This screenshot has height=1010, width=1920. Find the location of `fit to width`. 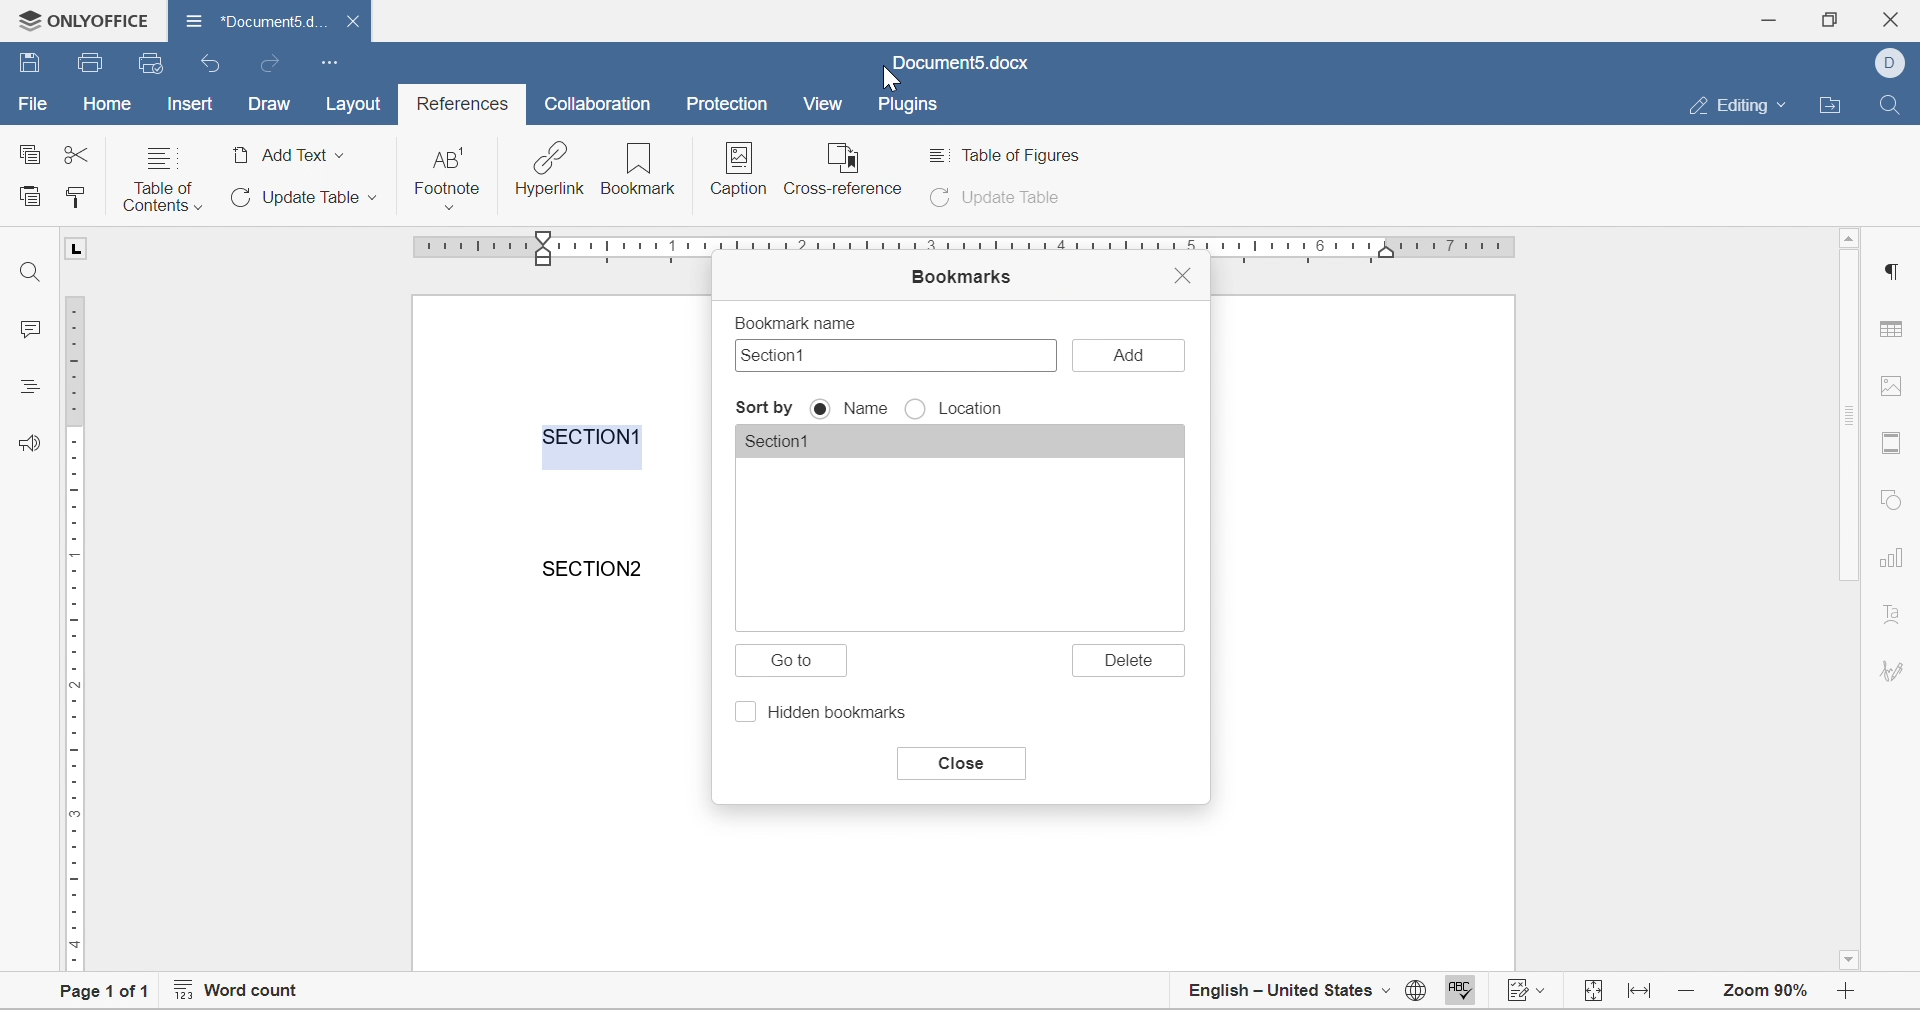

fit to width is located at coordinates (1642, 997).